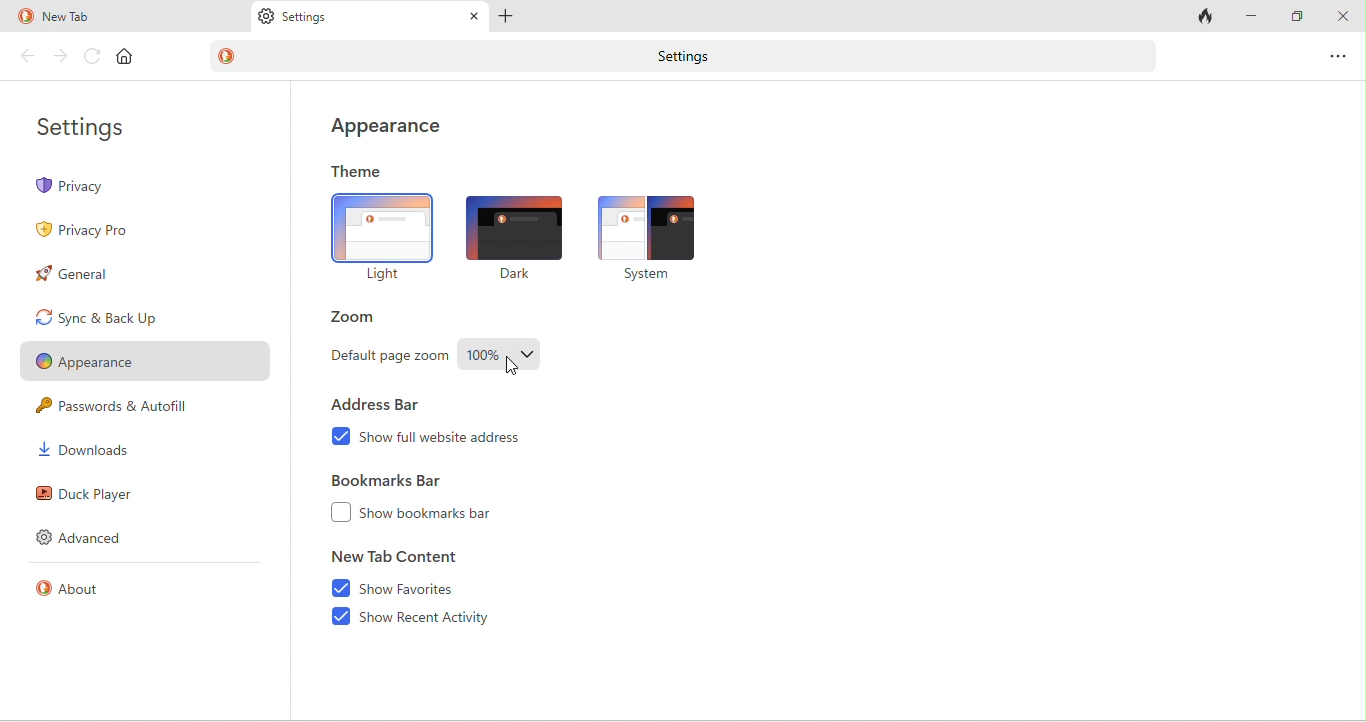 The height and width of the screenshot is (722, 1366). Describe the element at coordinates (91, 131) in the screenshot. I see `settings` at that location.